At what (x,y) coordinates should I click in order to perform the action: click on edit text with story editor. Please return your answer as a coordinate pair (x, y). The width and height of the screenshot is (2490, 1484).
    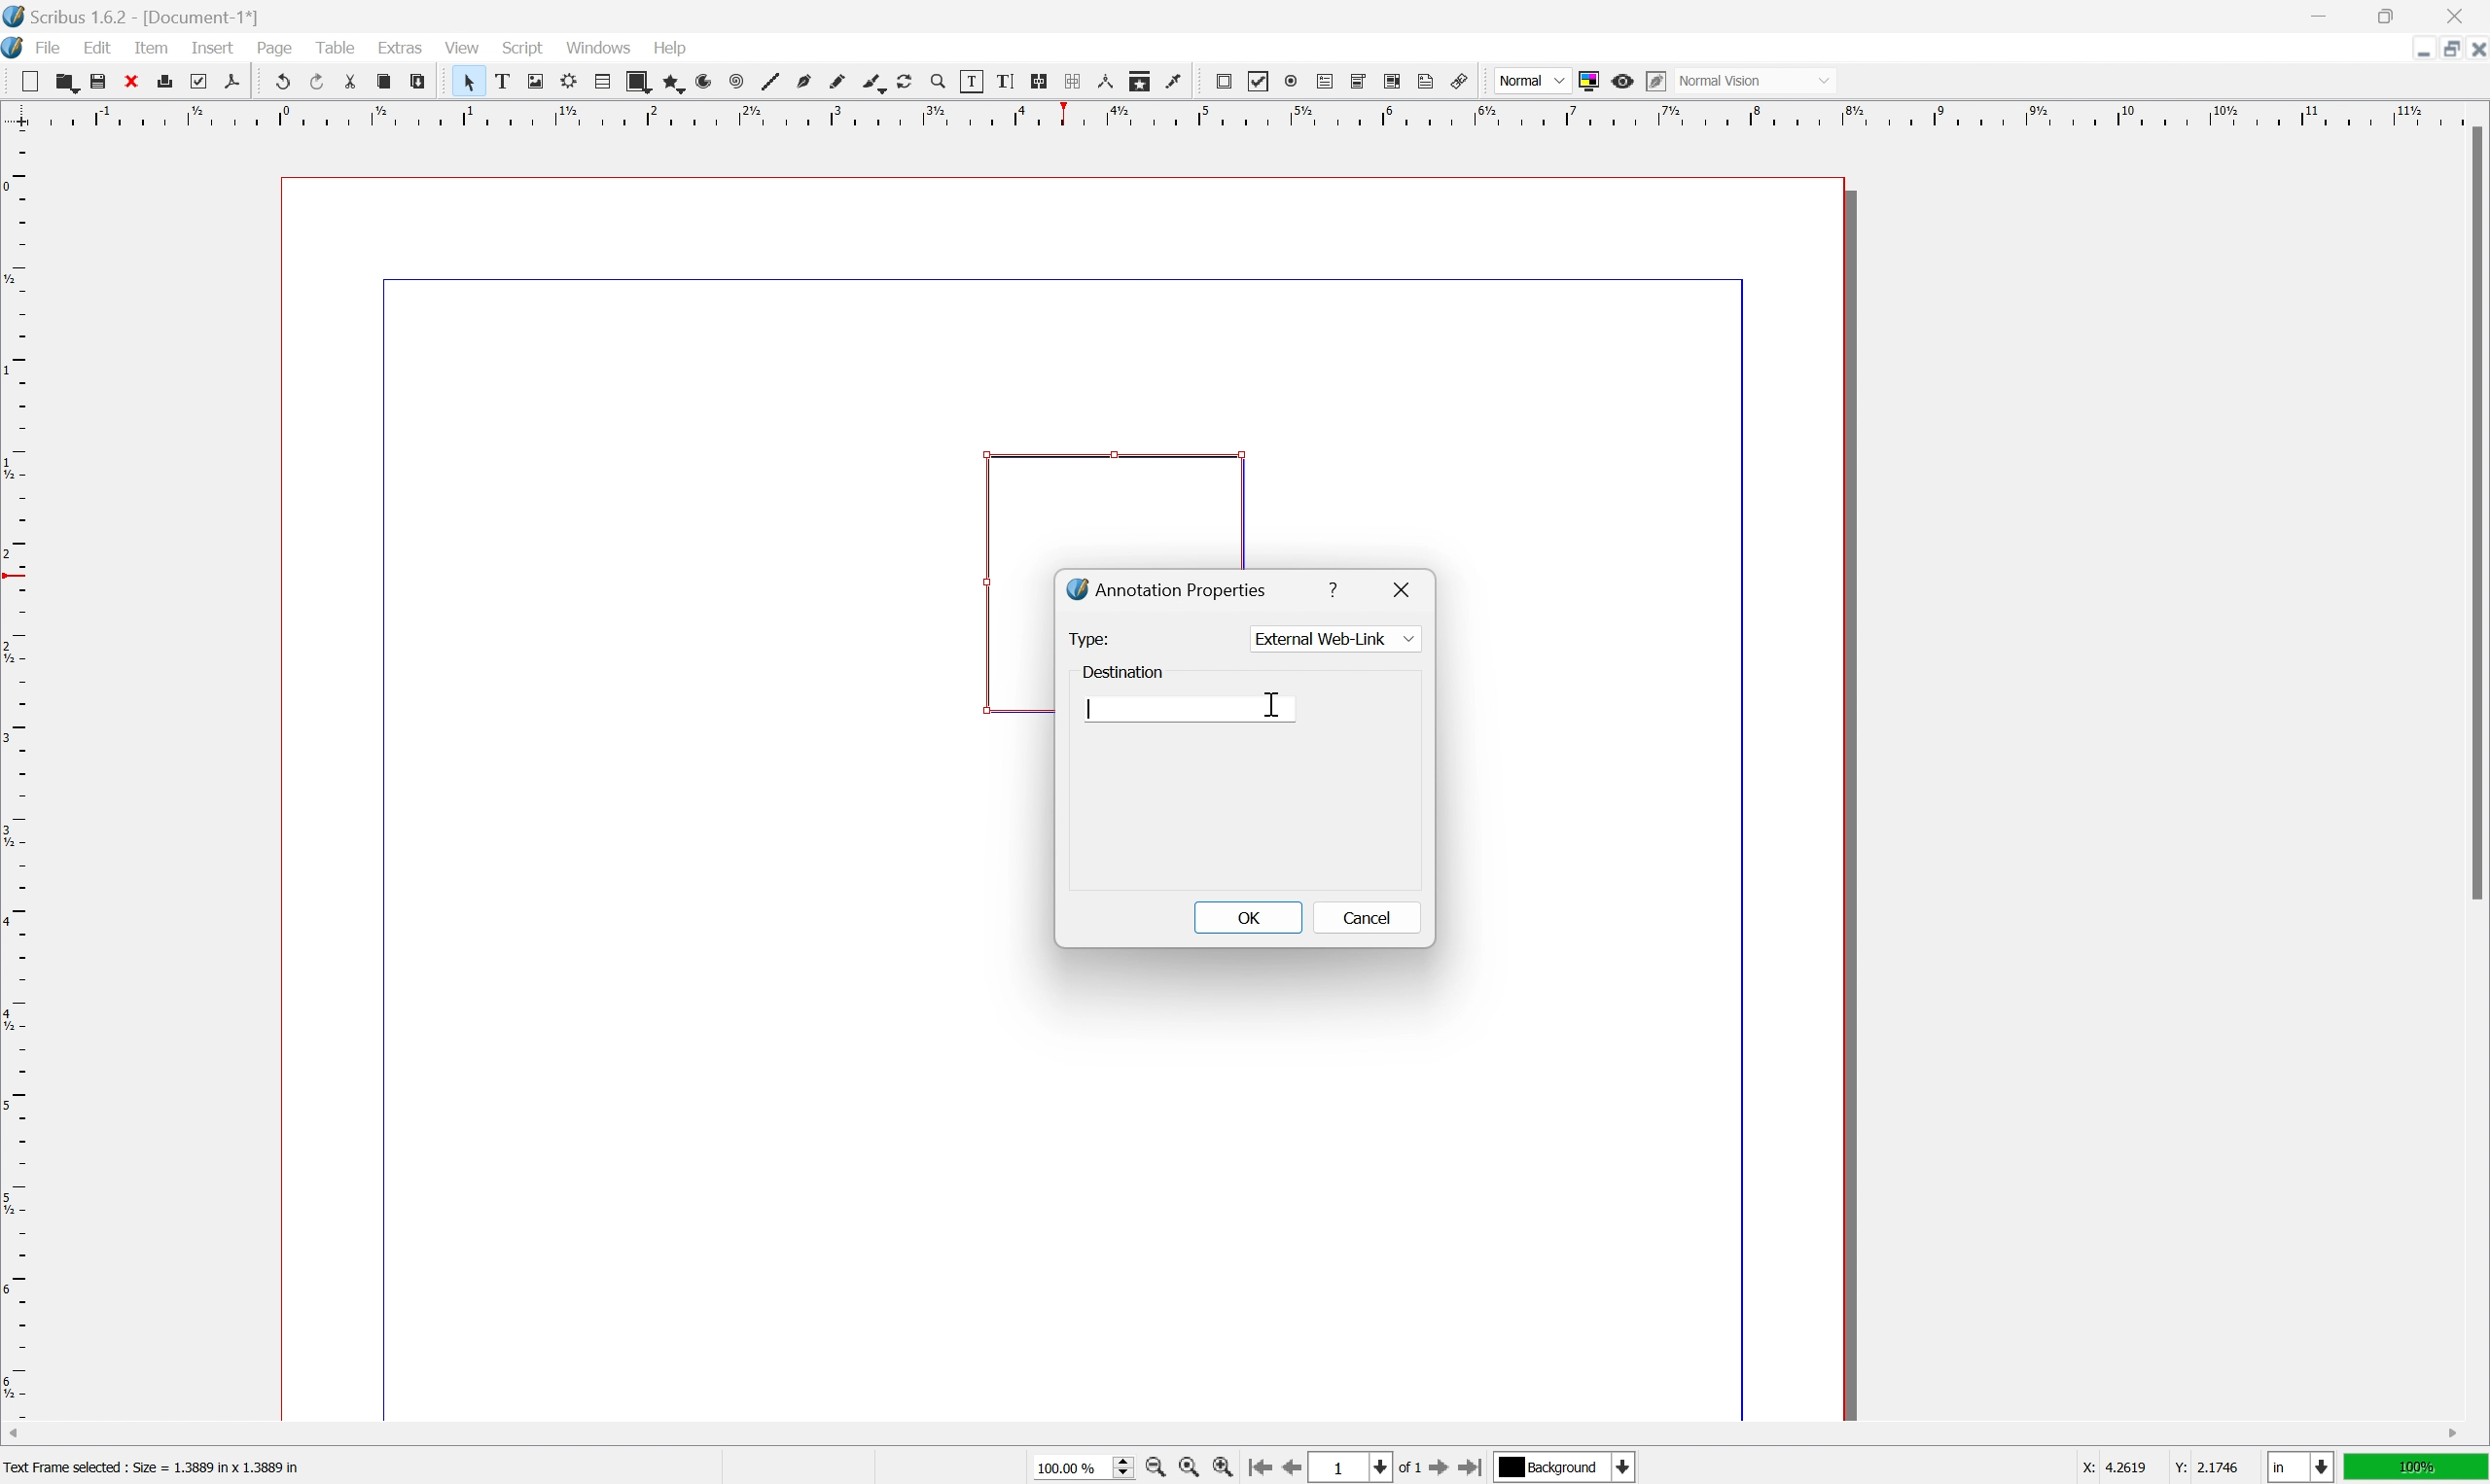
    Looking at the image, I should click on (1005, 81).